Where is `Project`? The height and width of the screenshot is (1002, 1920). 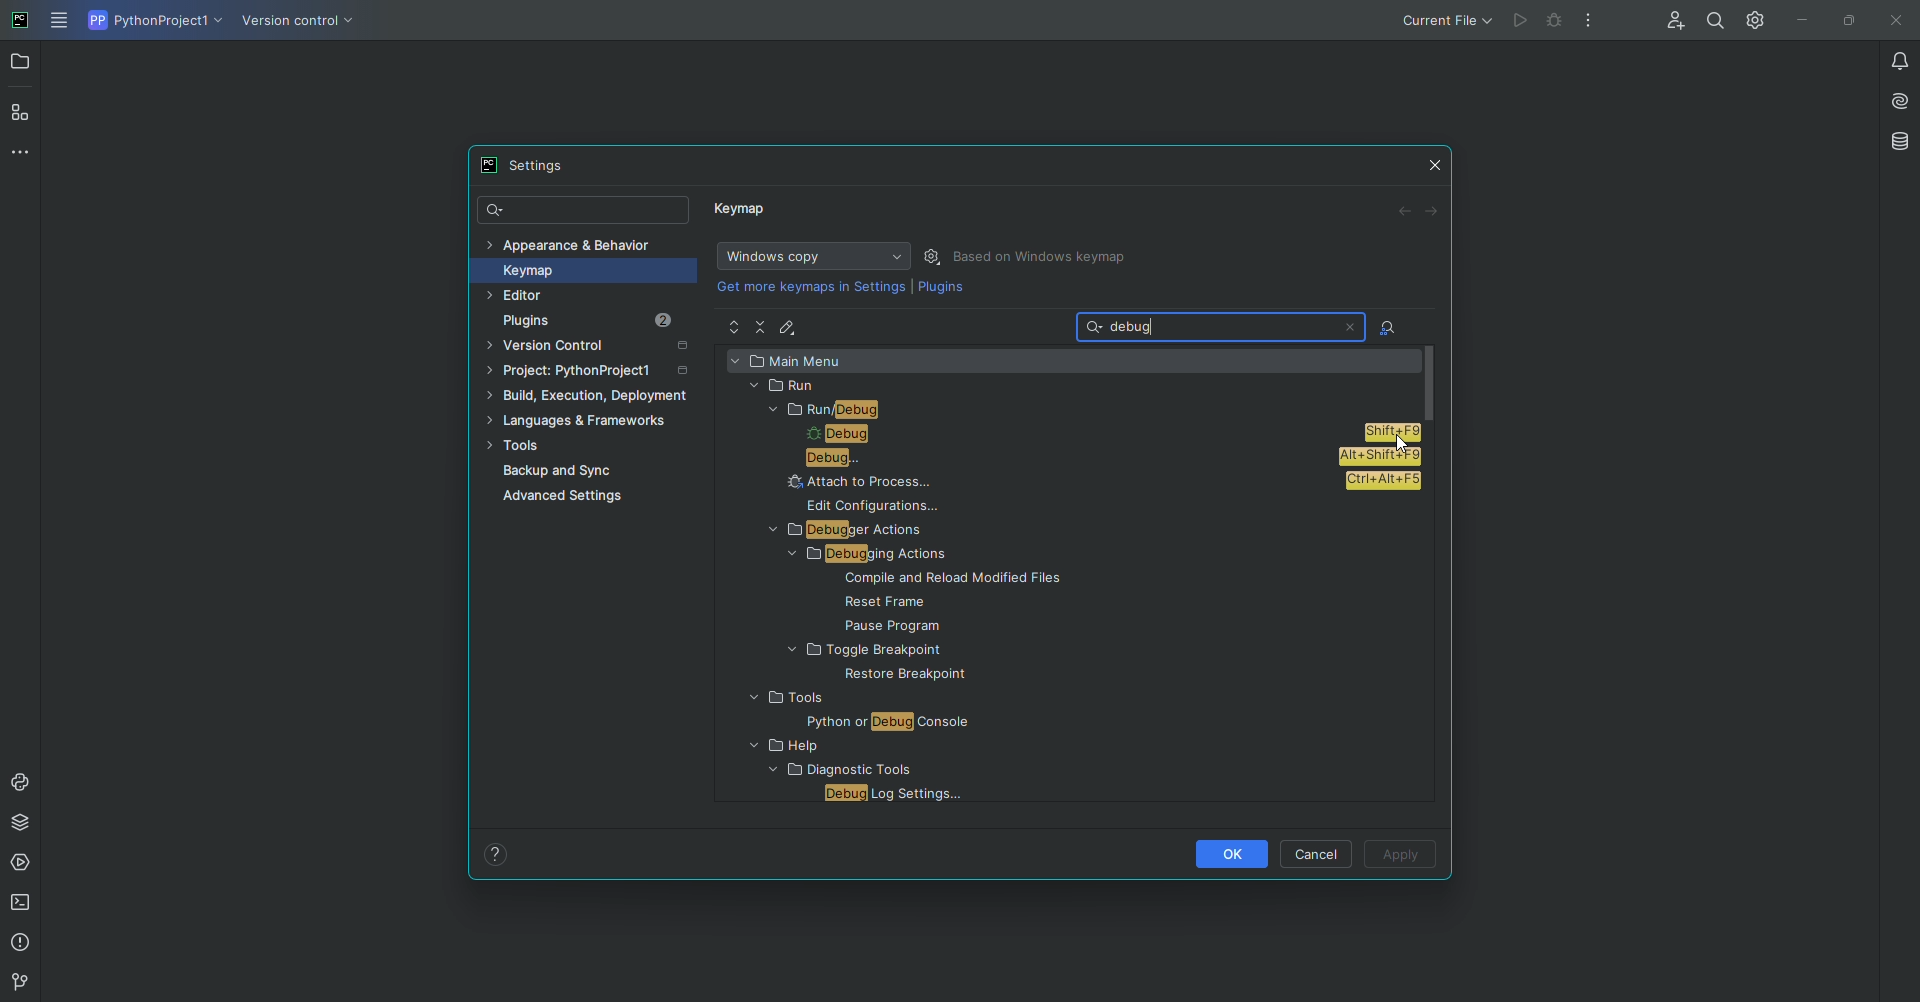 Project is located at coordinates (22, 64).